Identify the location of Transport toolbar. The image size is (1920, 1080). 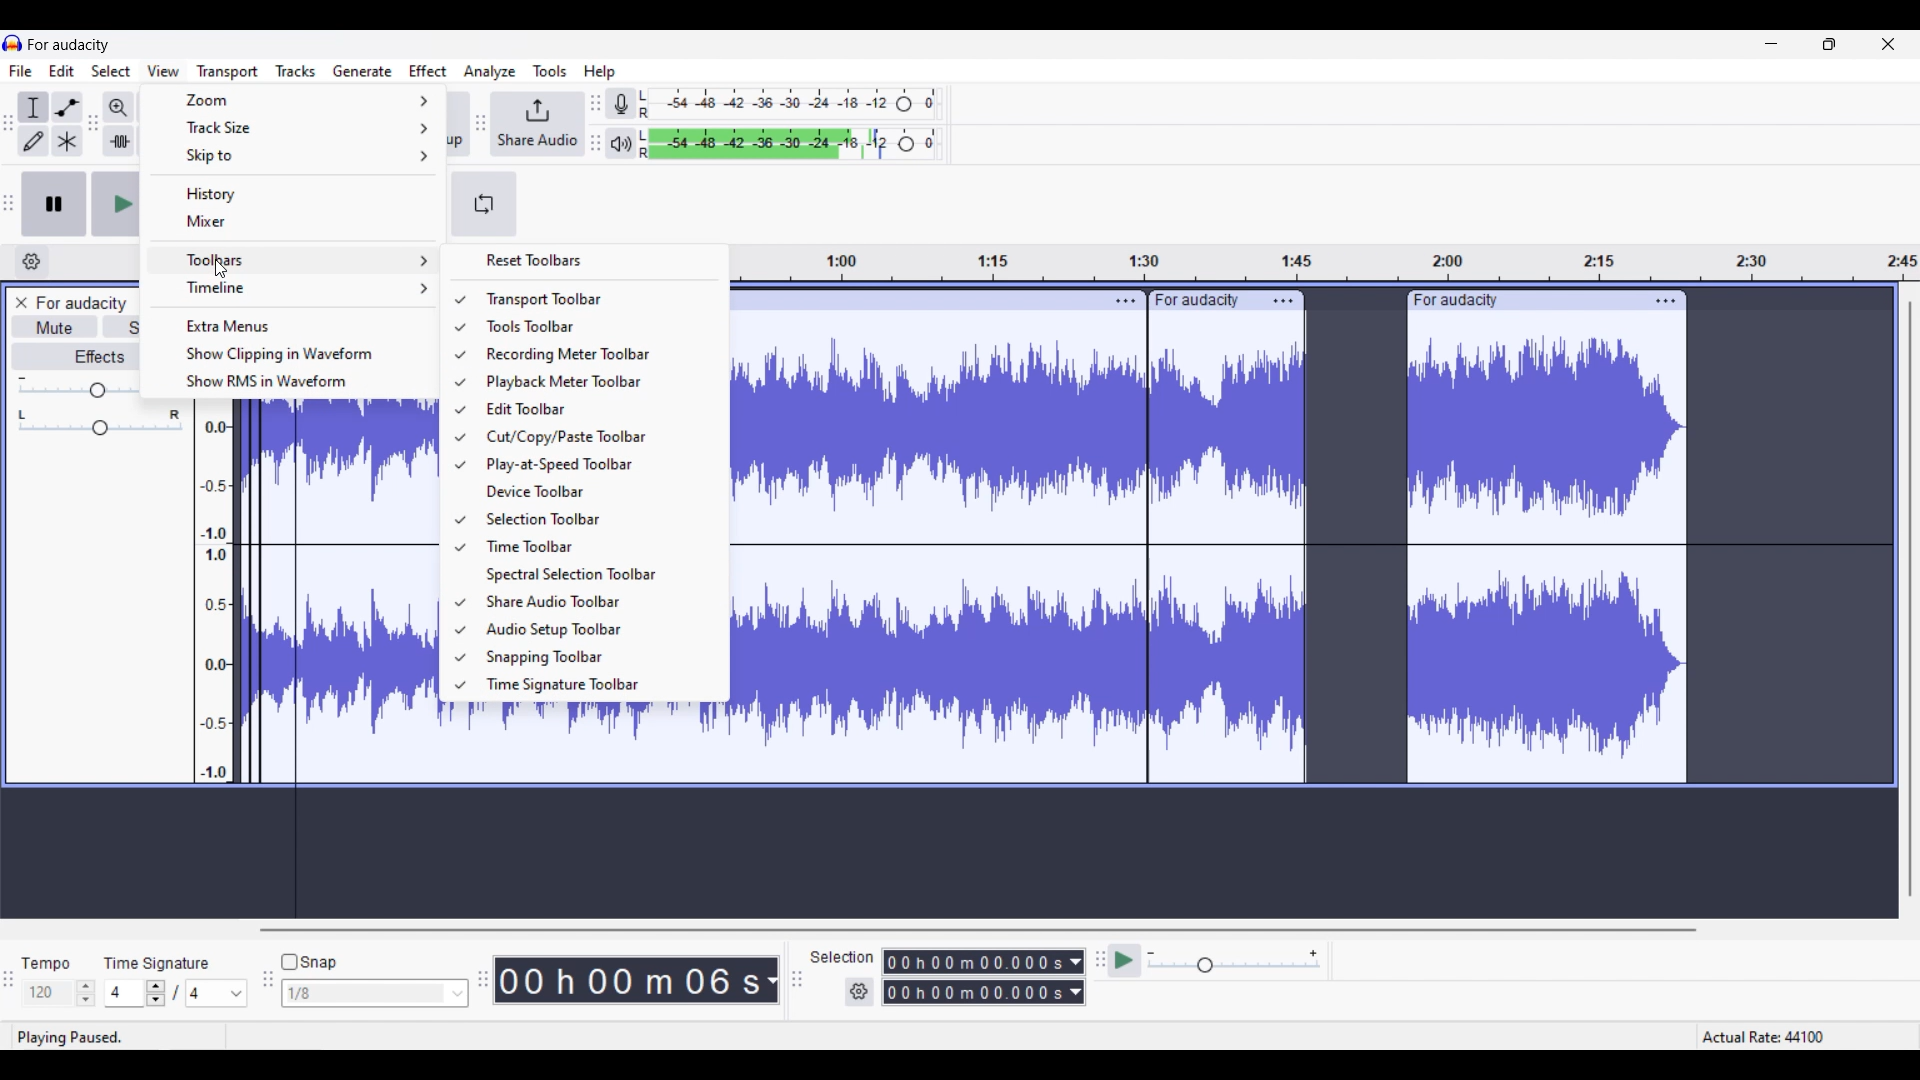
(595, 299).